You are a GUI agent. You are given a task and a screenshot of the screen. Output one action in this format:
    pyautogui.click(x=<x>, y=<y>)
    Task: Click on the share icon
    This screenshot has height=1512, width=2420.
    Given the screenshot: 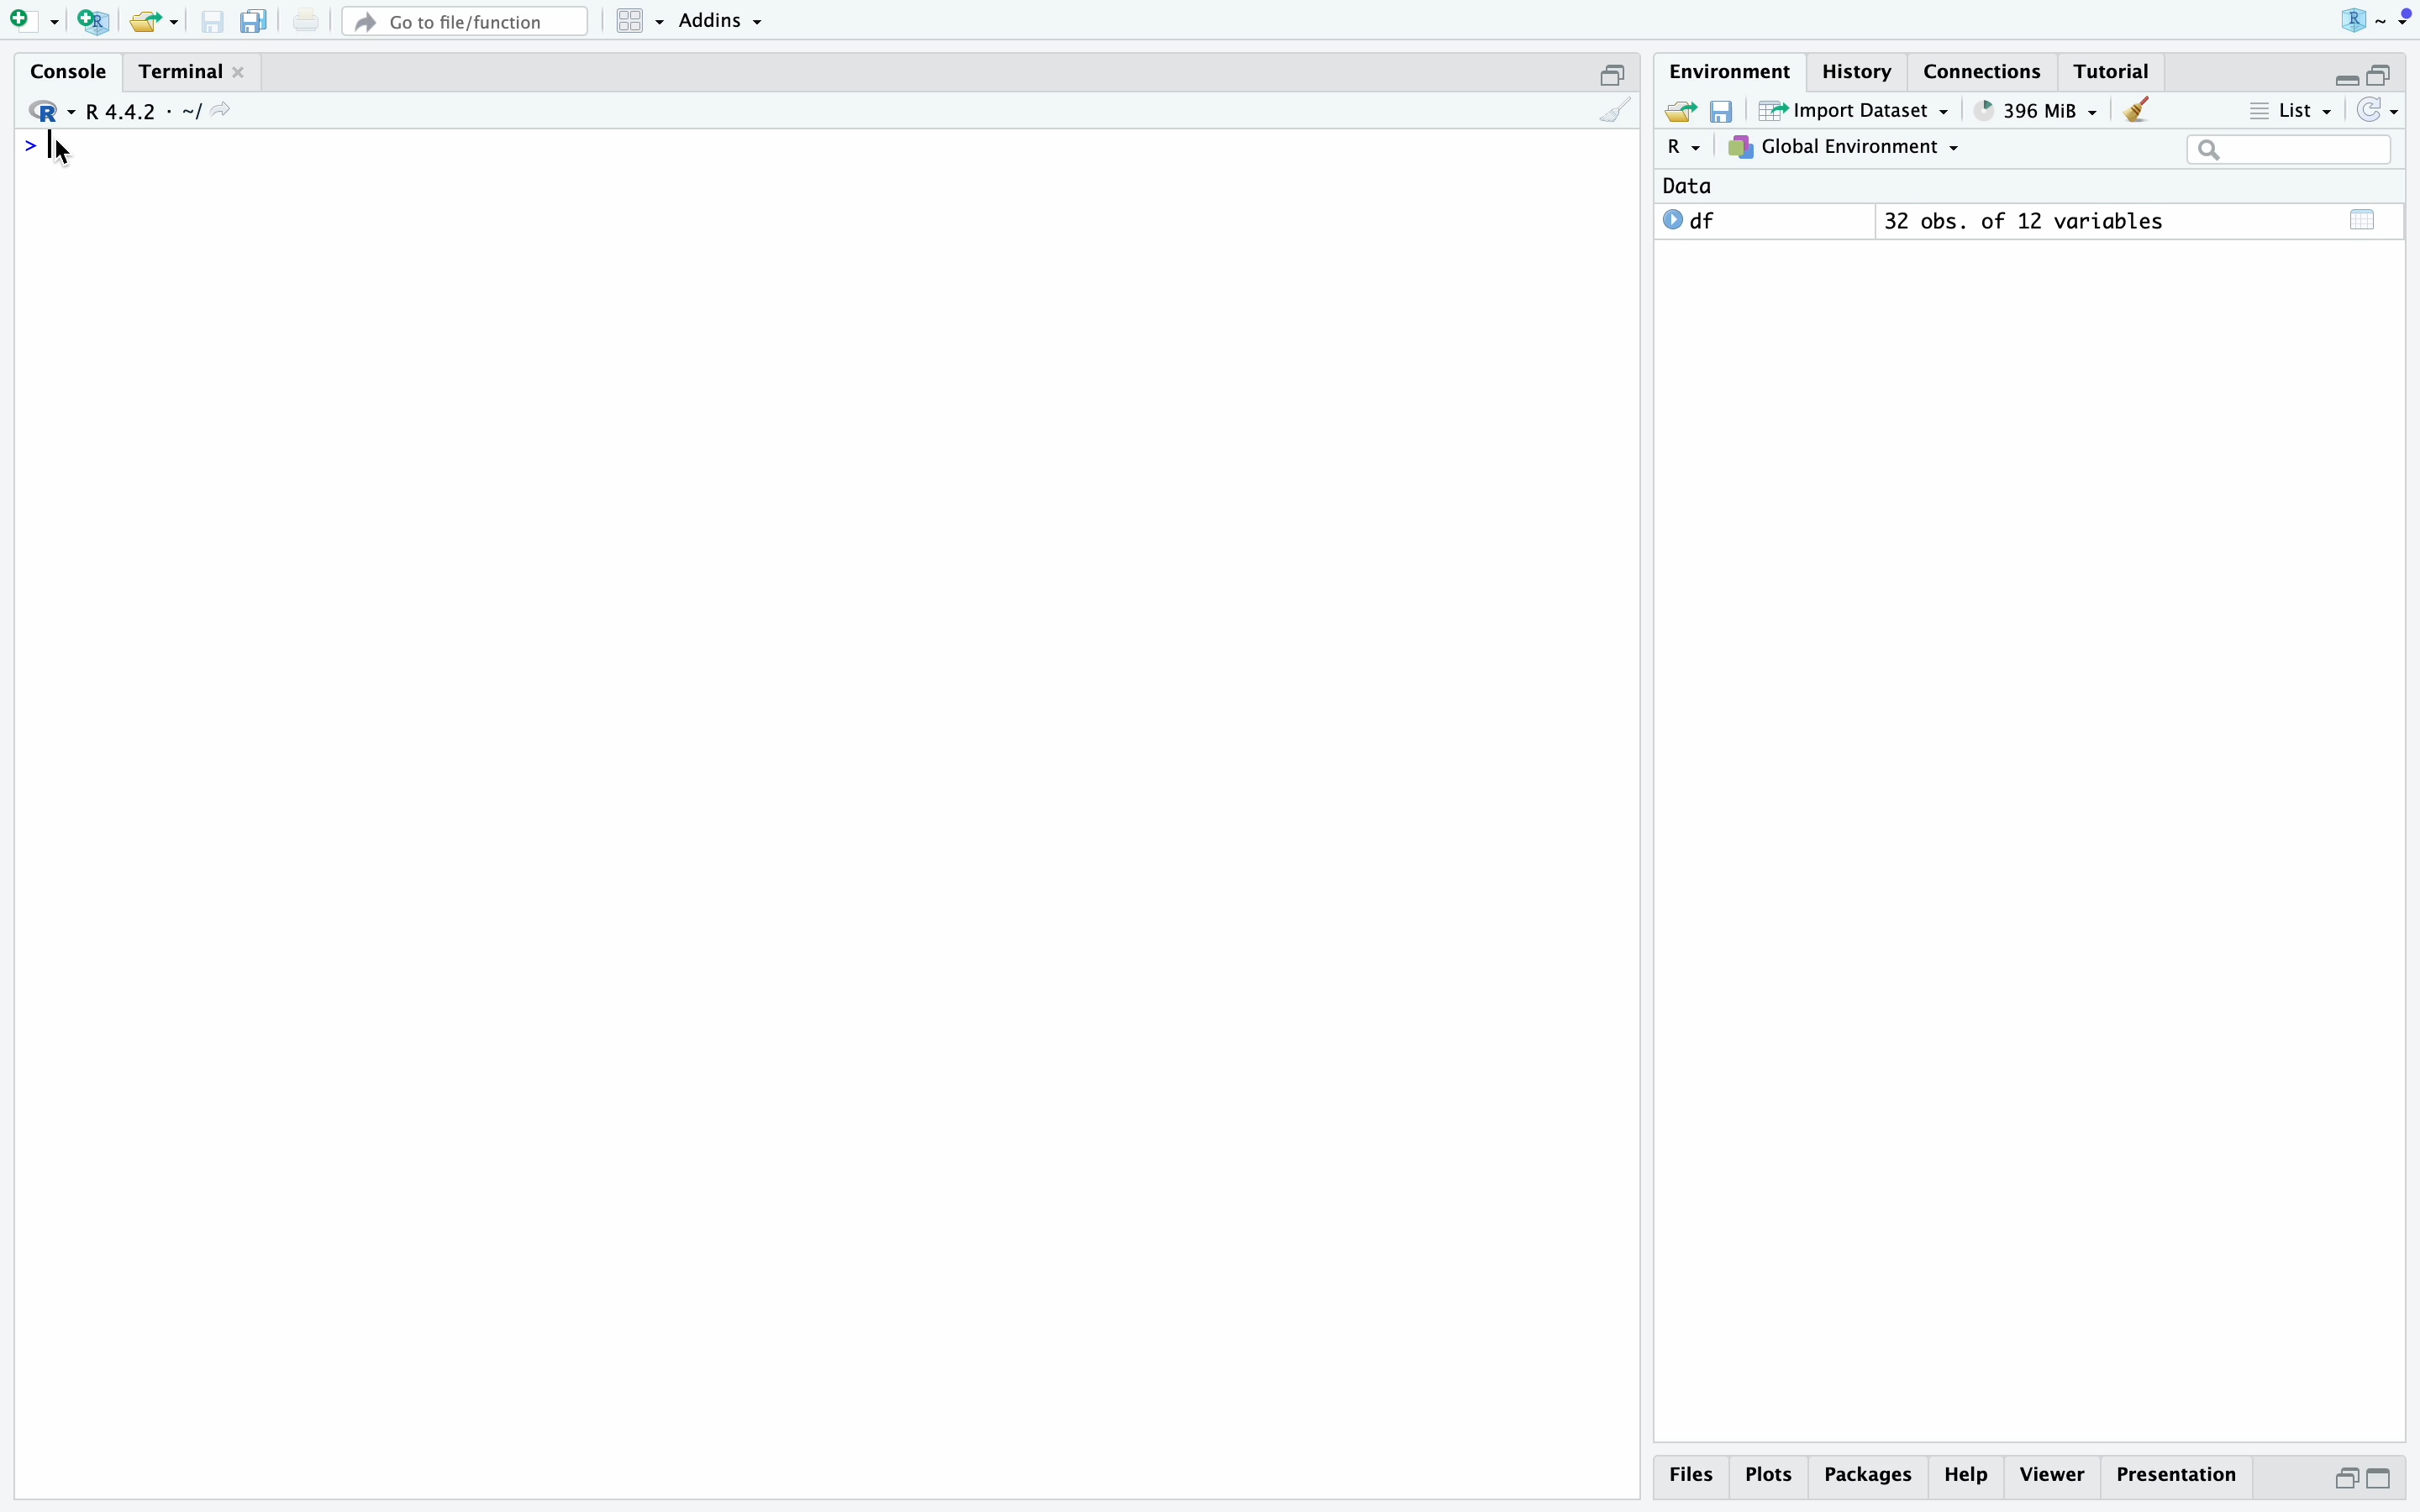 What is the action you would take?
    pyautogui.click(x=223, y=110)
    